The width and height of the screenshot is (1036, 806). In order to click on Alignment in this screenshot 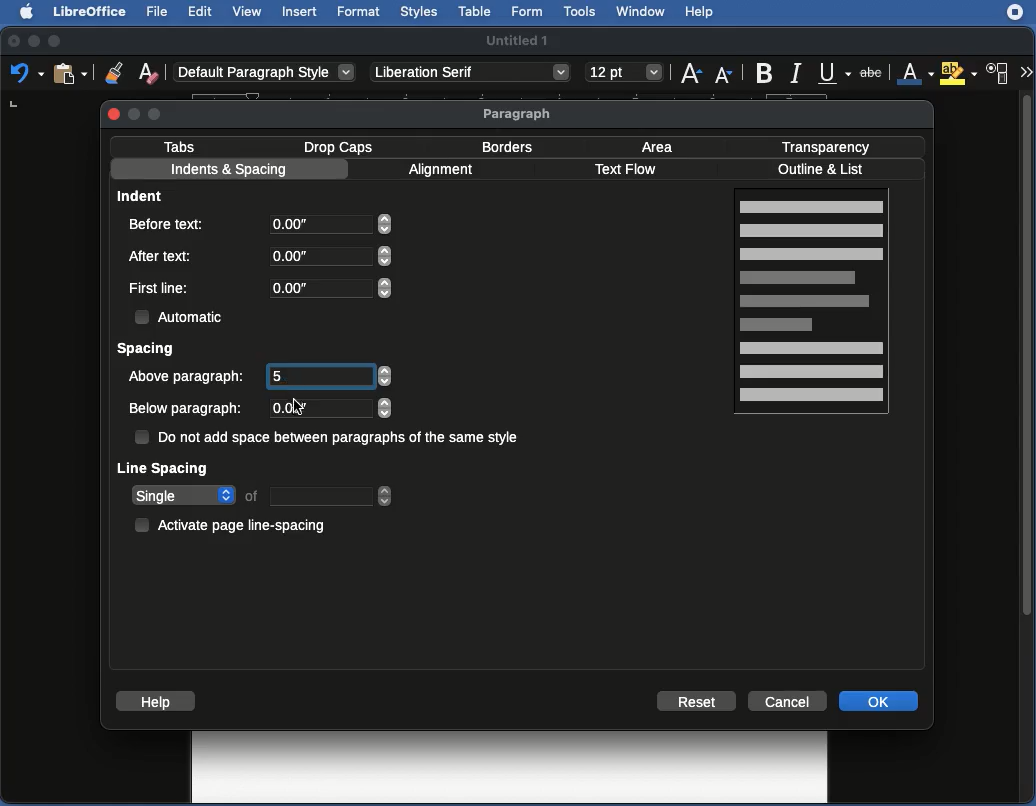, I will do `click(444, 172)`.